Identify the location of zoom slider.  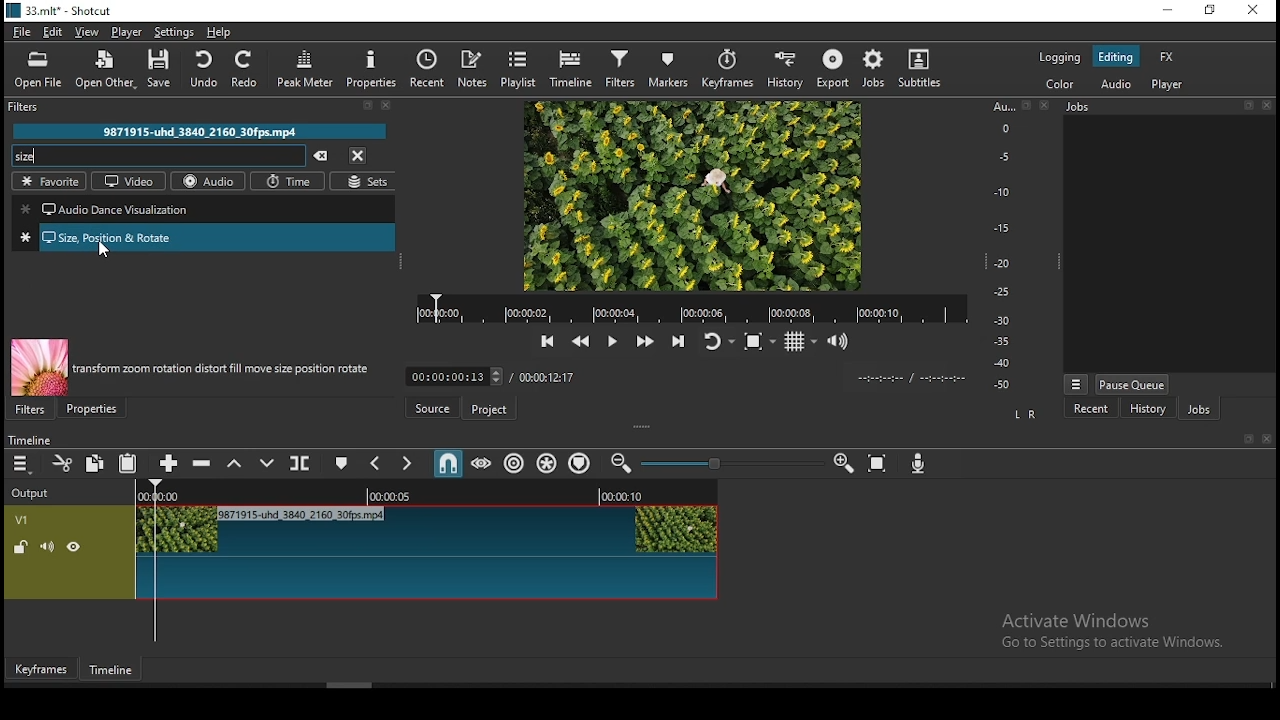
(731, 463).